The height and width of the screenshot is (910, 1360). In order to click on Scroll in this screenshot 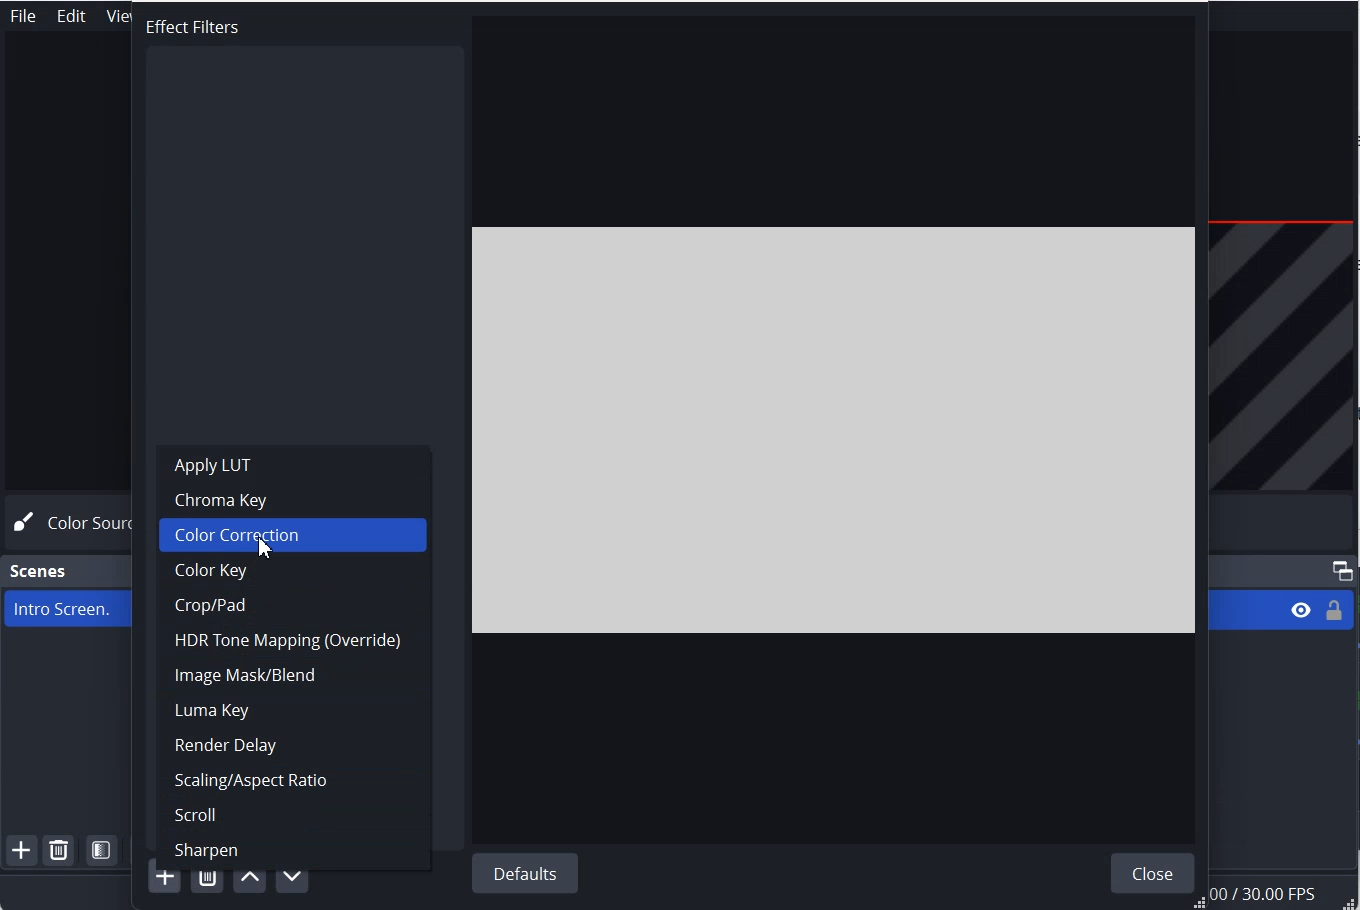, I will do `click(293, 813)`.